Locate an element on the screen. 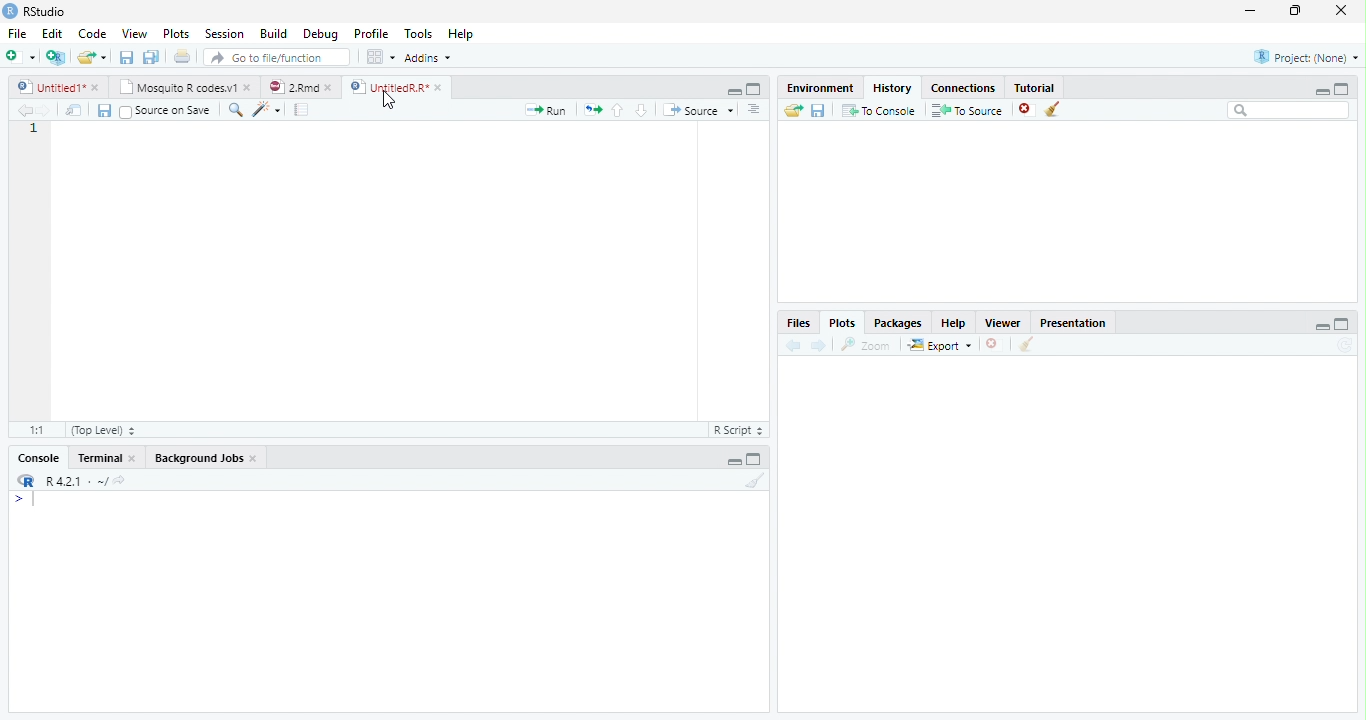 The width and height of the screenshot is (1366, 720). Save is located at coordinates (820, 111).